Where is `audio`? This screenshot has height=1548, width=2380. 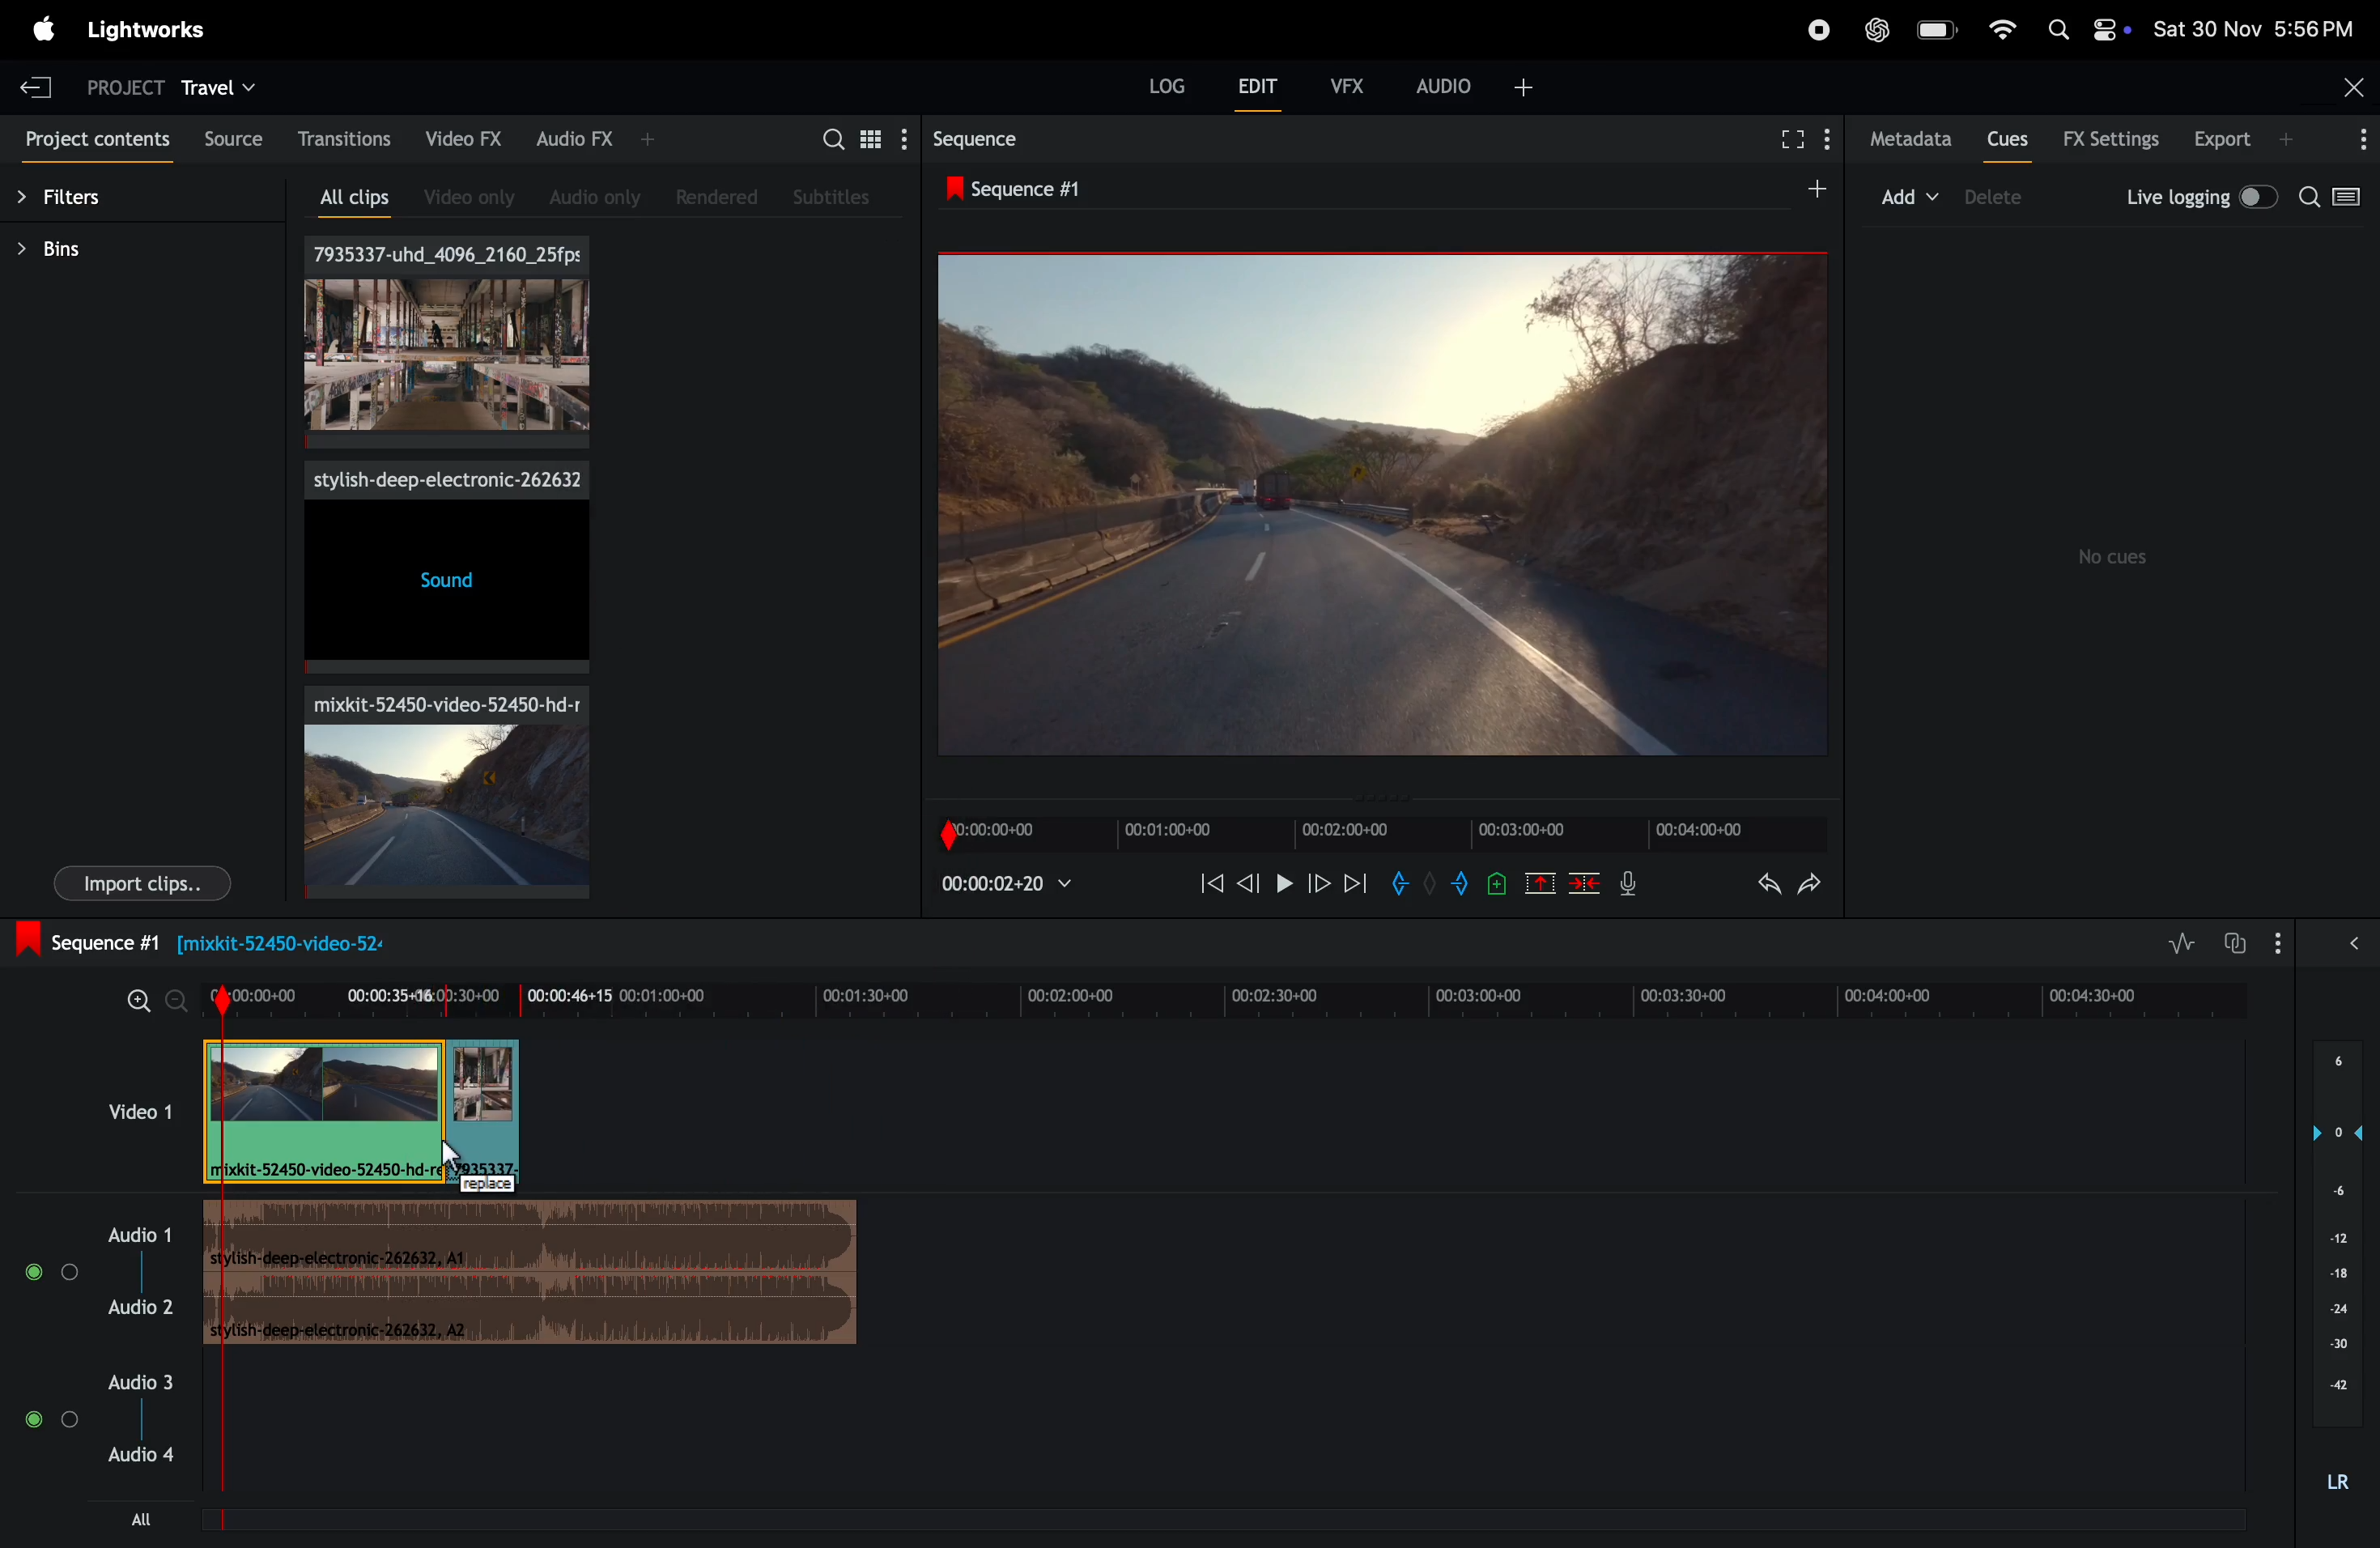 audio is located at coordinates (1475, 83).